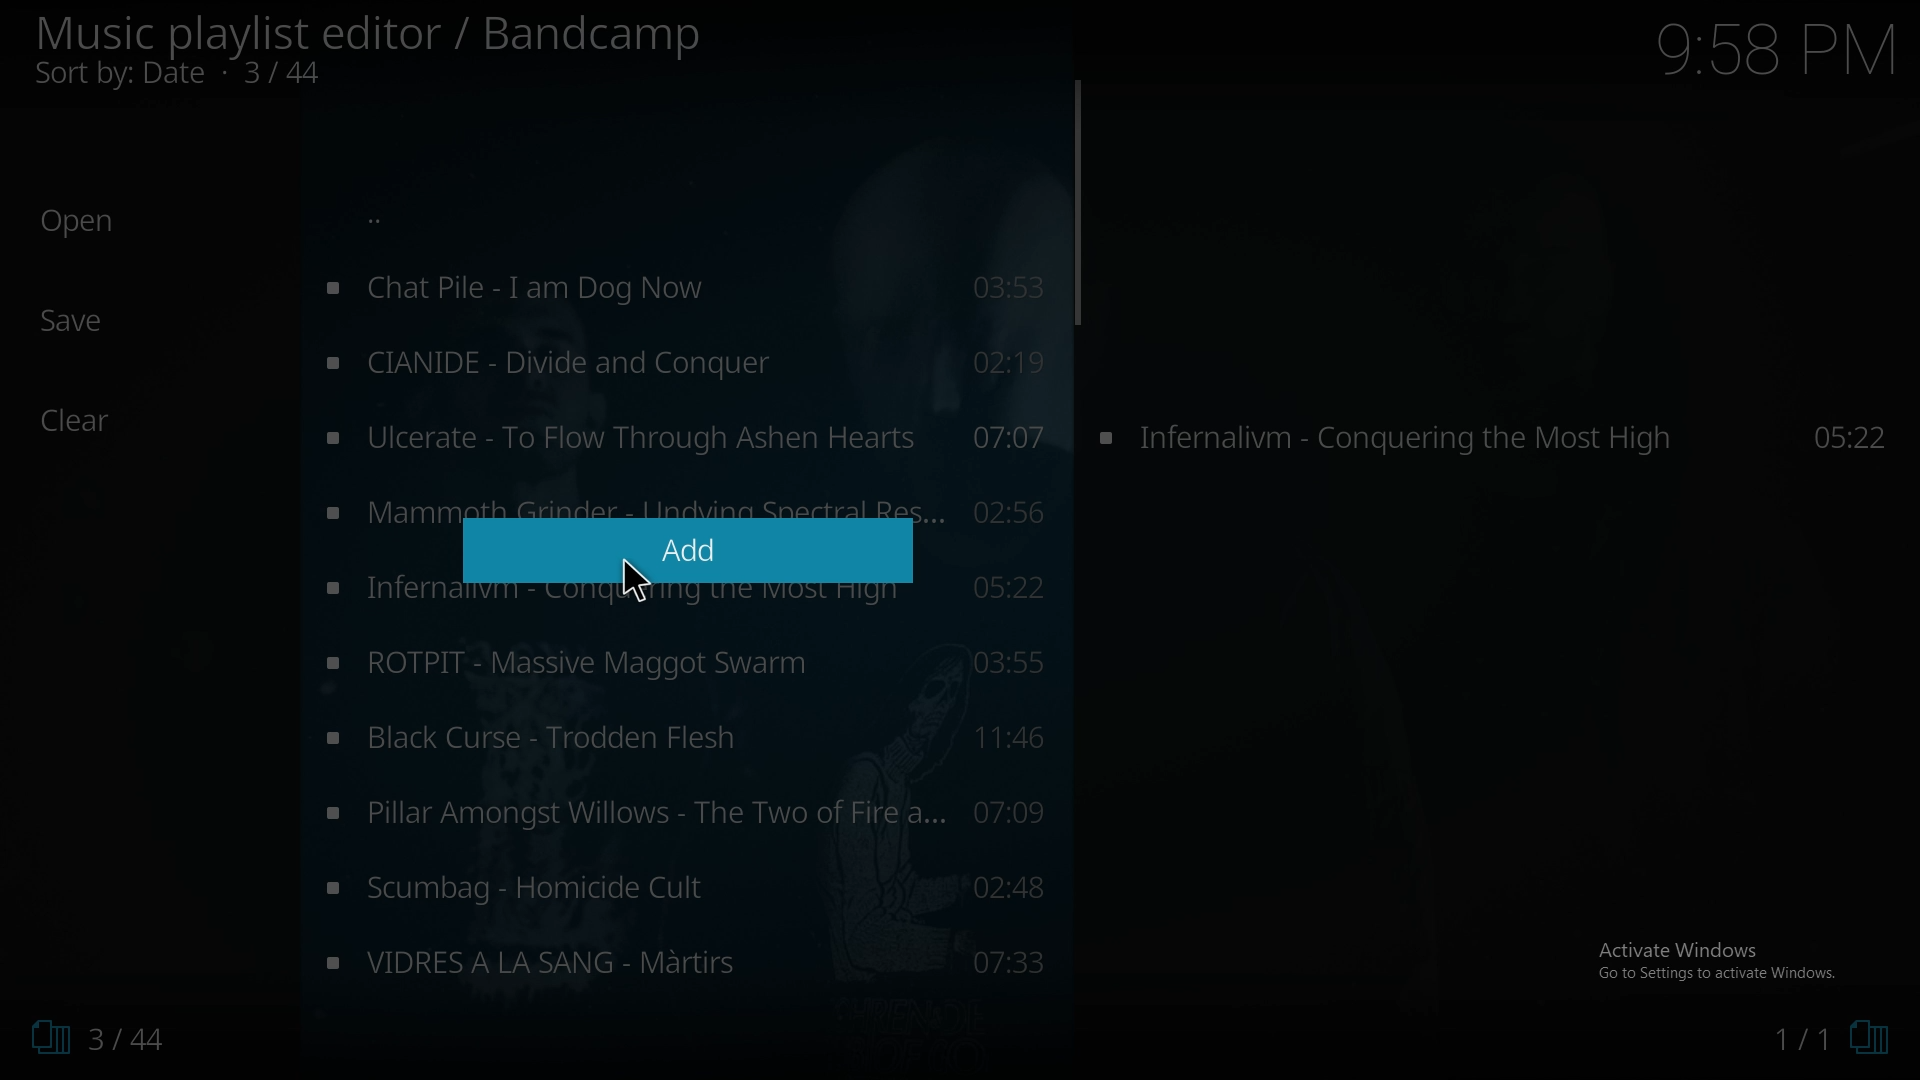  What do you see at coordinates (685, 957) in the screenshot?
I see `music` at bounding box center [685, 957].